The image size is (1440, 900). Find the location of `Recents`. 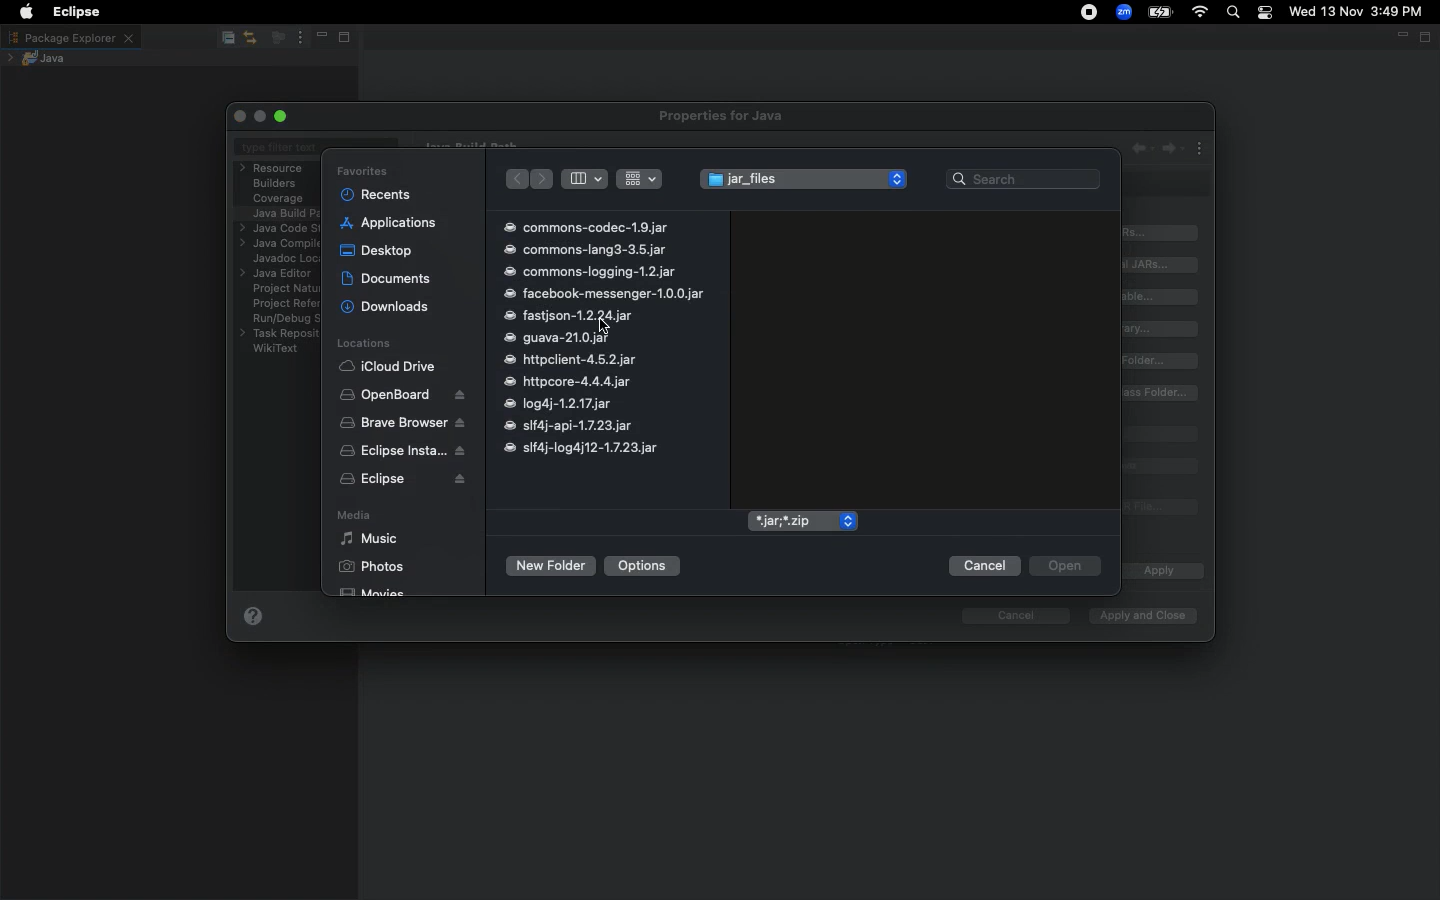

Recents is located at coordinates (377, 194).